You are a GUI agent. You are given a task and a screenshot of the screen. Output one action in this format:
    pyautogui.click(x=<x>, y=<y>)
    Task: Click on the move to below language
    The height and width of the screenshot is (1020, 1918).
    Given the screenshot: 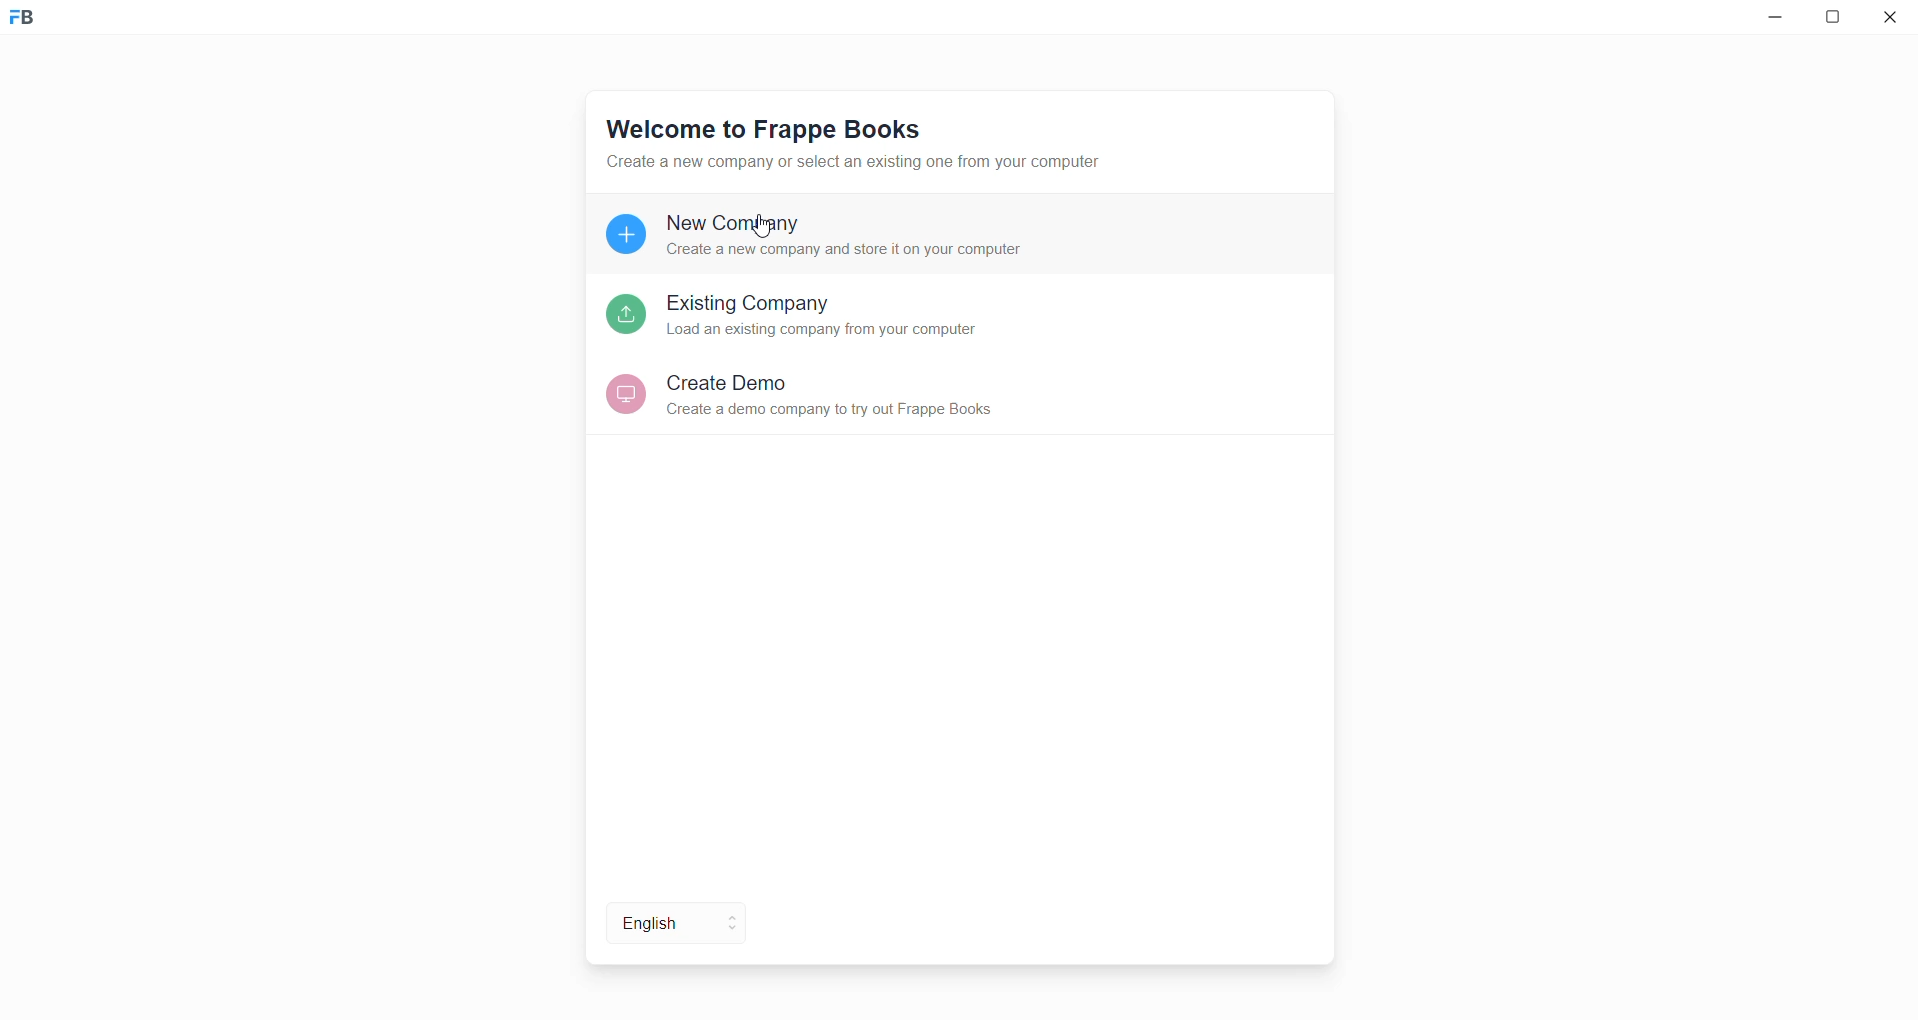 What is the action you would take?
    pyautogui.click(x=733, y=935)
    